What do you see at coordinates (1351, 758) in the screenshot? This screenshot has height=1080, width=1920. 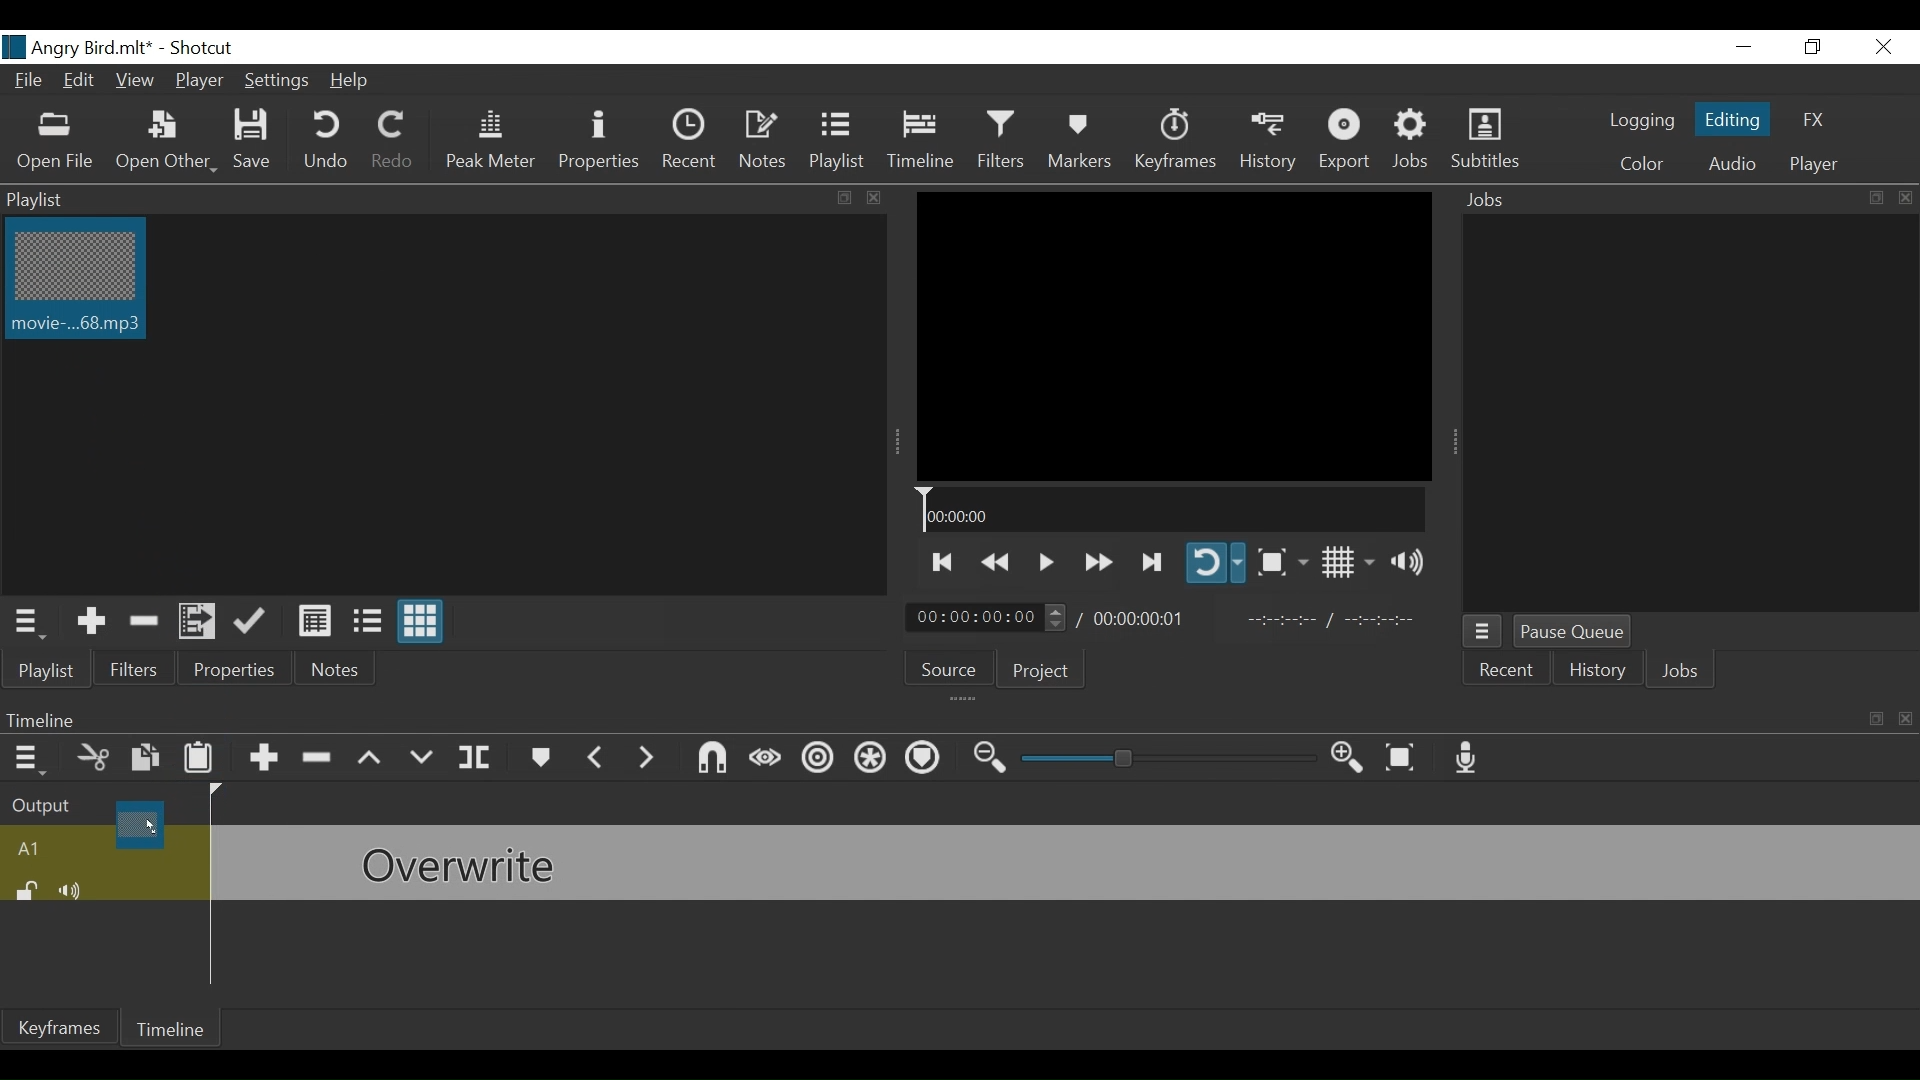 I see `Zoom timeline in` at bounding box center [1351, 758].